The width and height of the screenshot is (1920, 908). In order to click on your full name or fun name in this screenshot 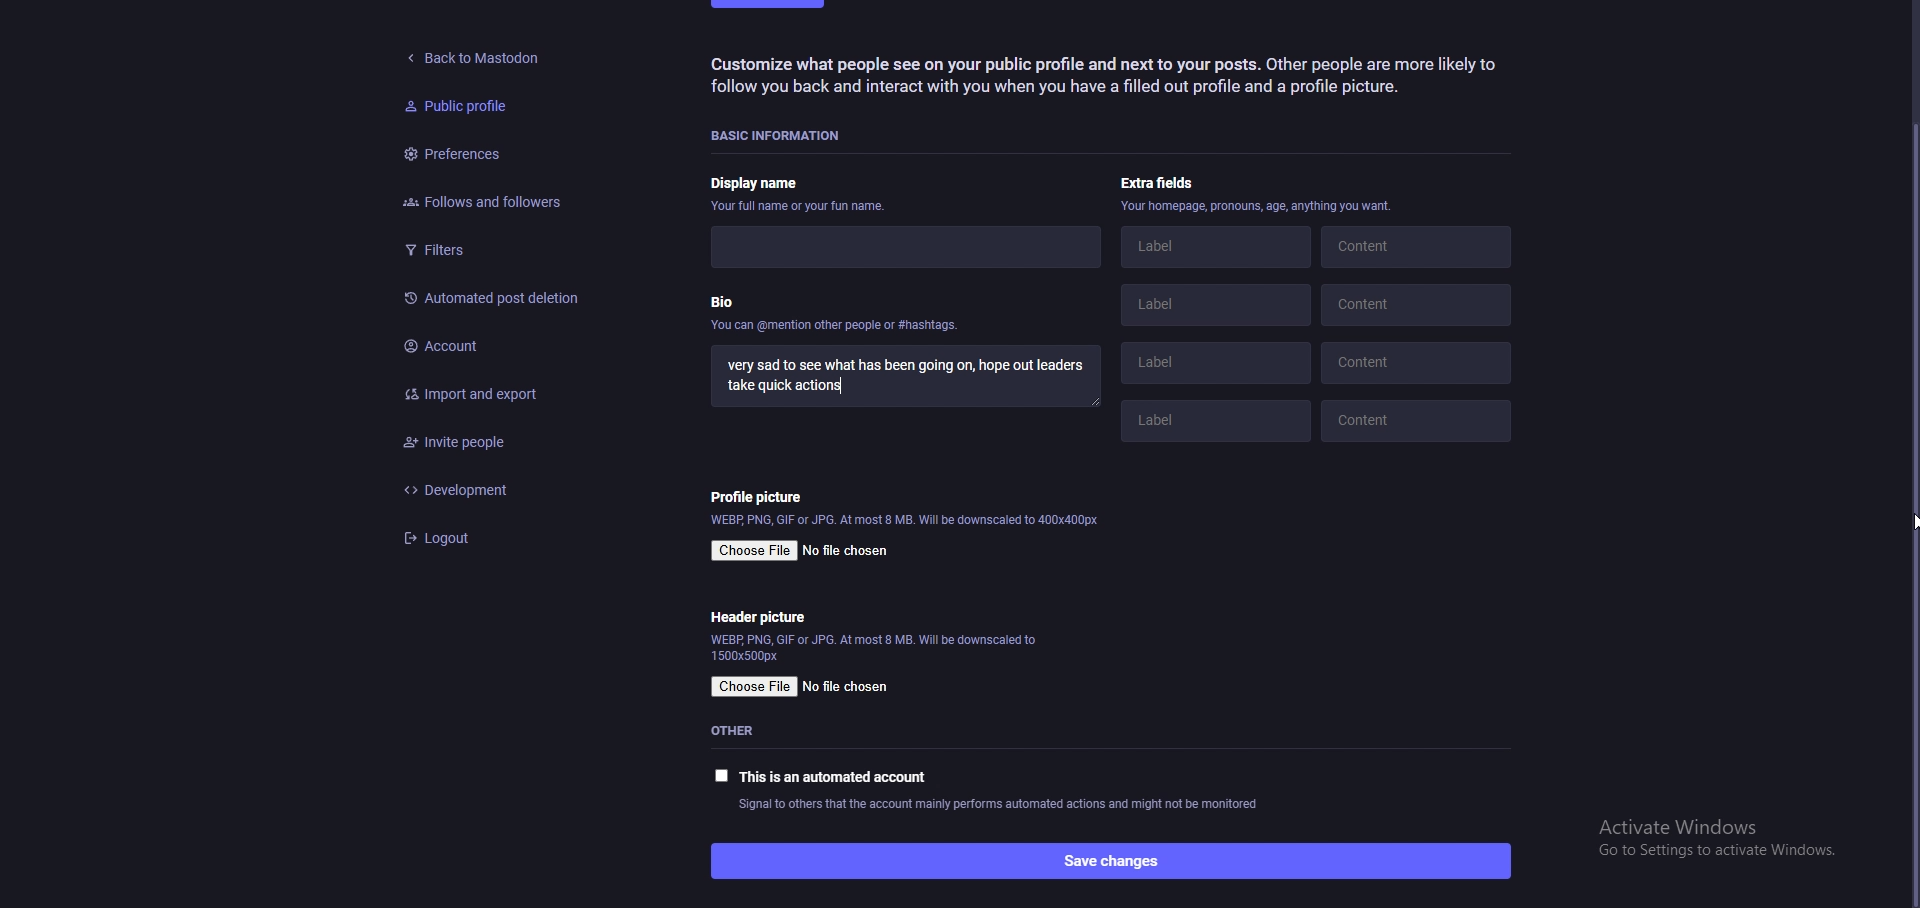, I will do `click(804, 207)`.